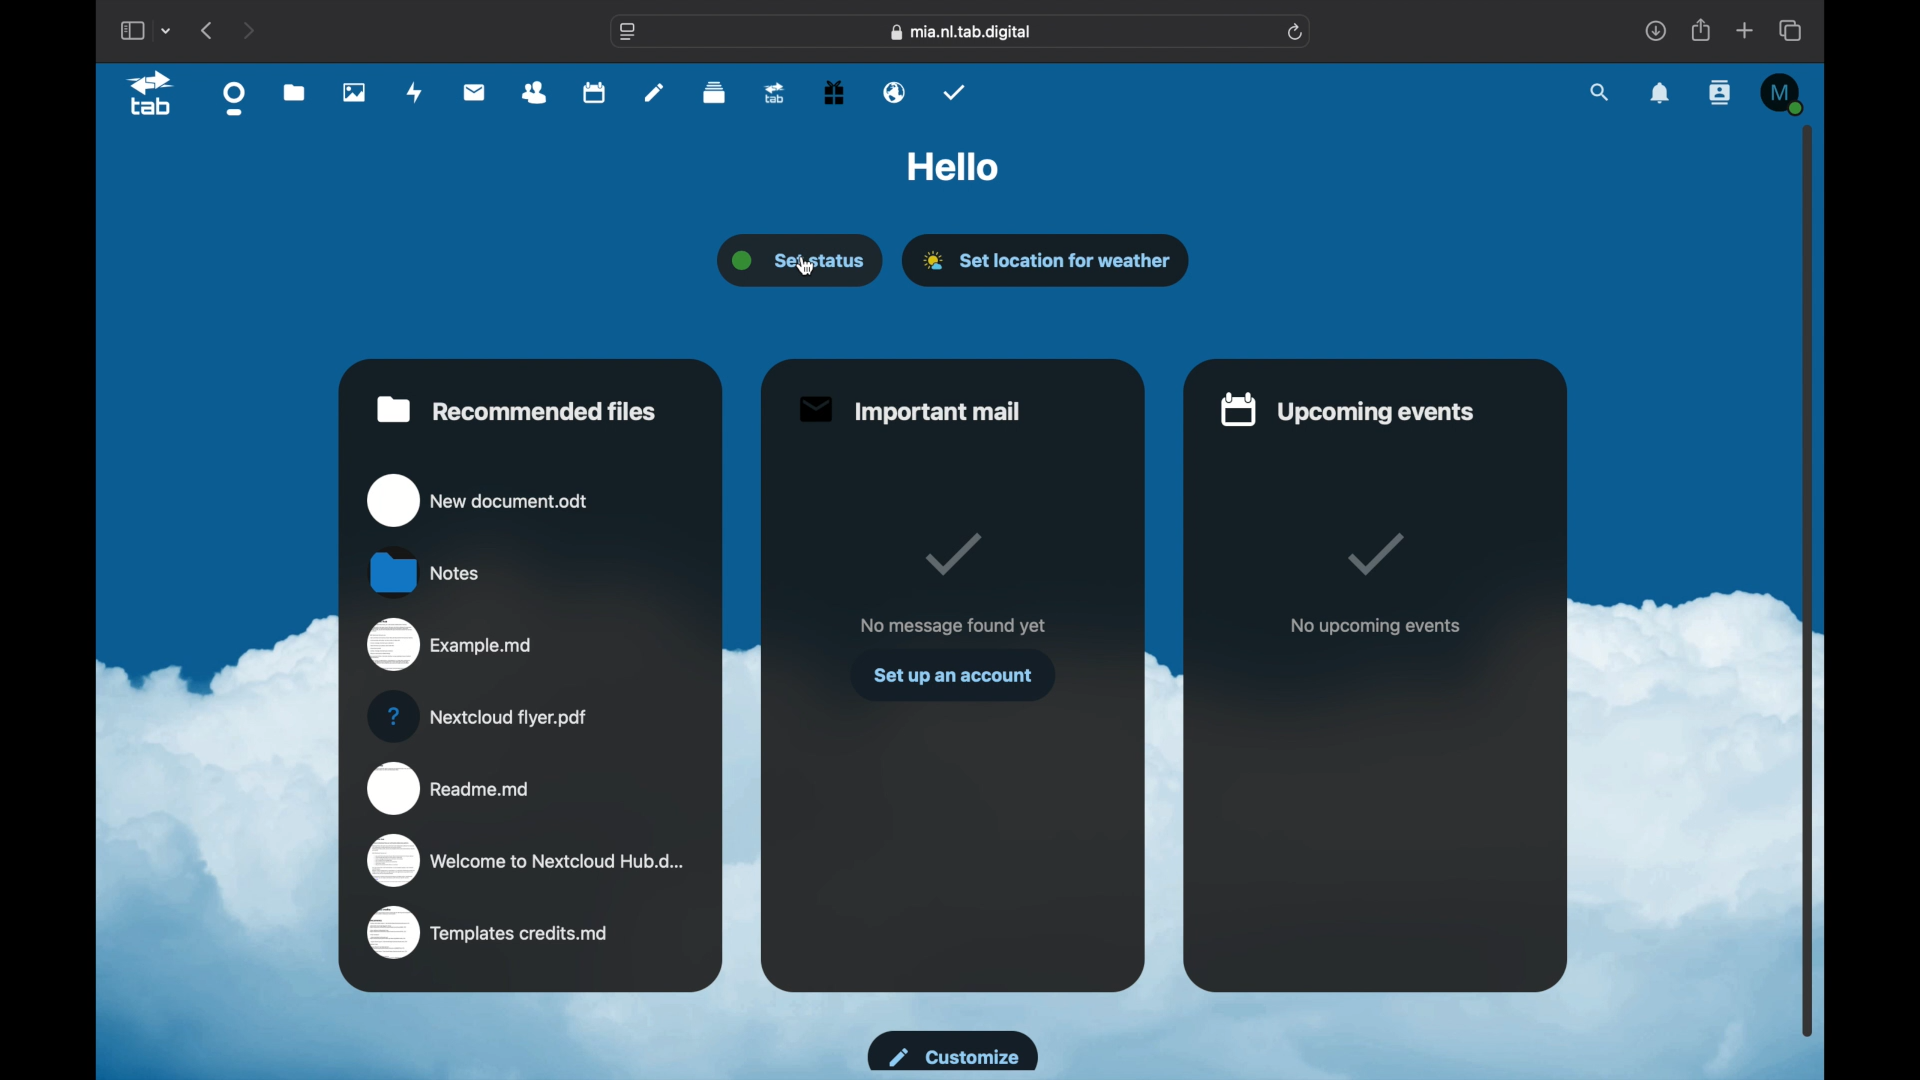 Image resolution: width=1920 pixels, height=1080 pixels. Describe the element at coordinates (834, 91) in the screenshot. I see `free trial` at that location.